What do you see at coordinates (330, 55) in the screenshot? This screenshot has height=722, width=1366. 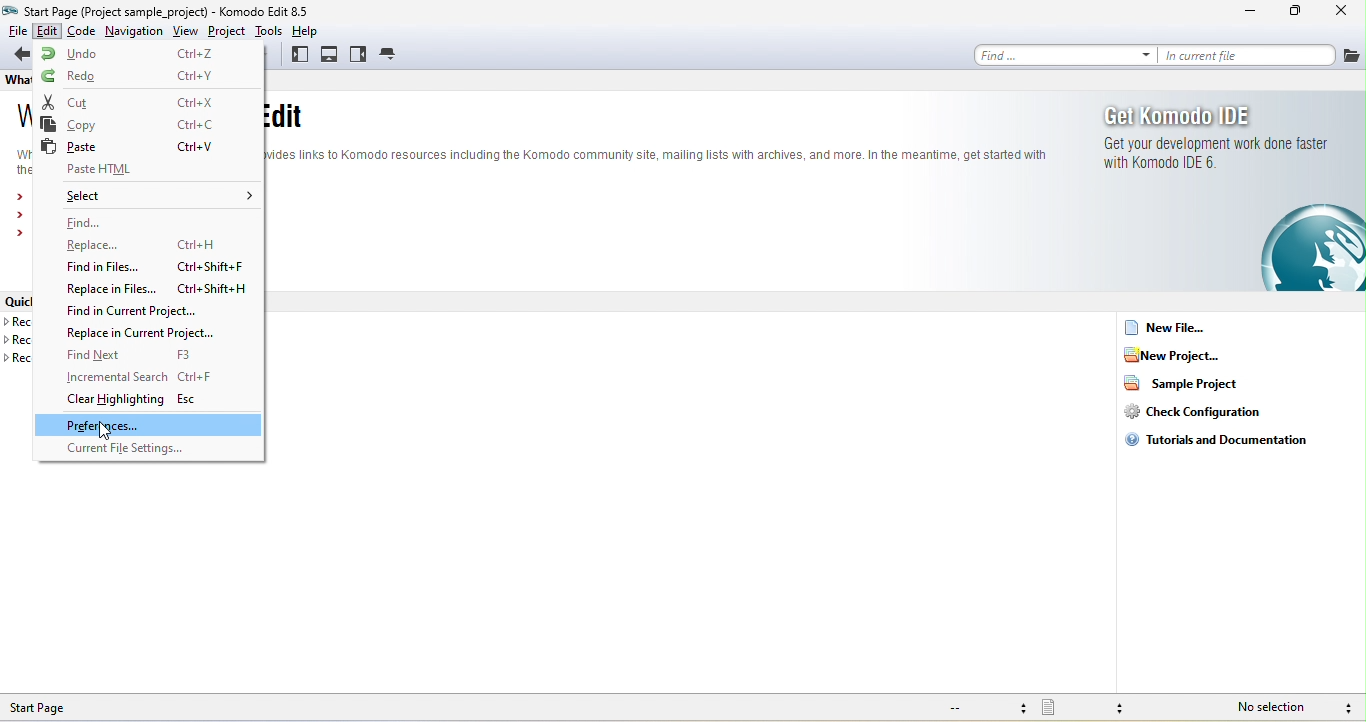 I see `bottom pane` at bounding box center [330, 55].